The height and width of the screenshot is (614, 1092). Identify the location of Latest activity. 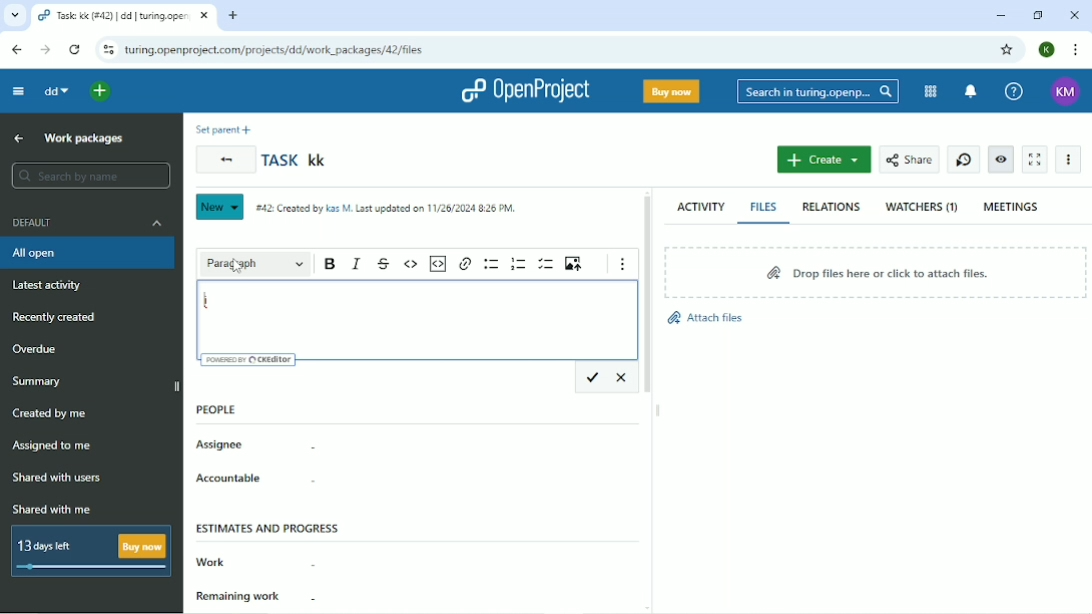
(51, 286).